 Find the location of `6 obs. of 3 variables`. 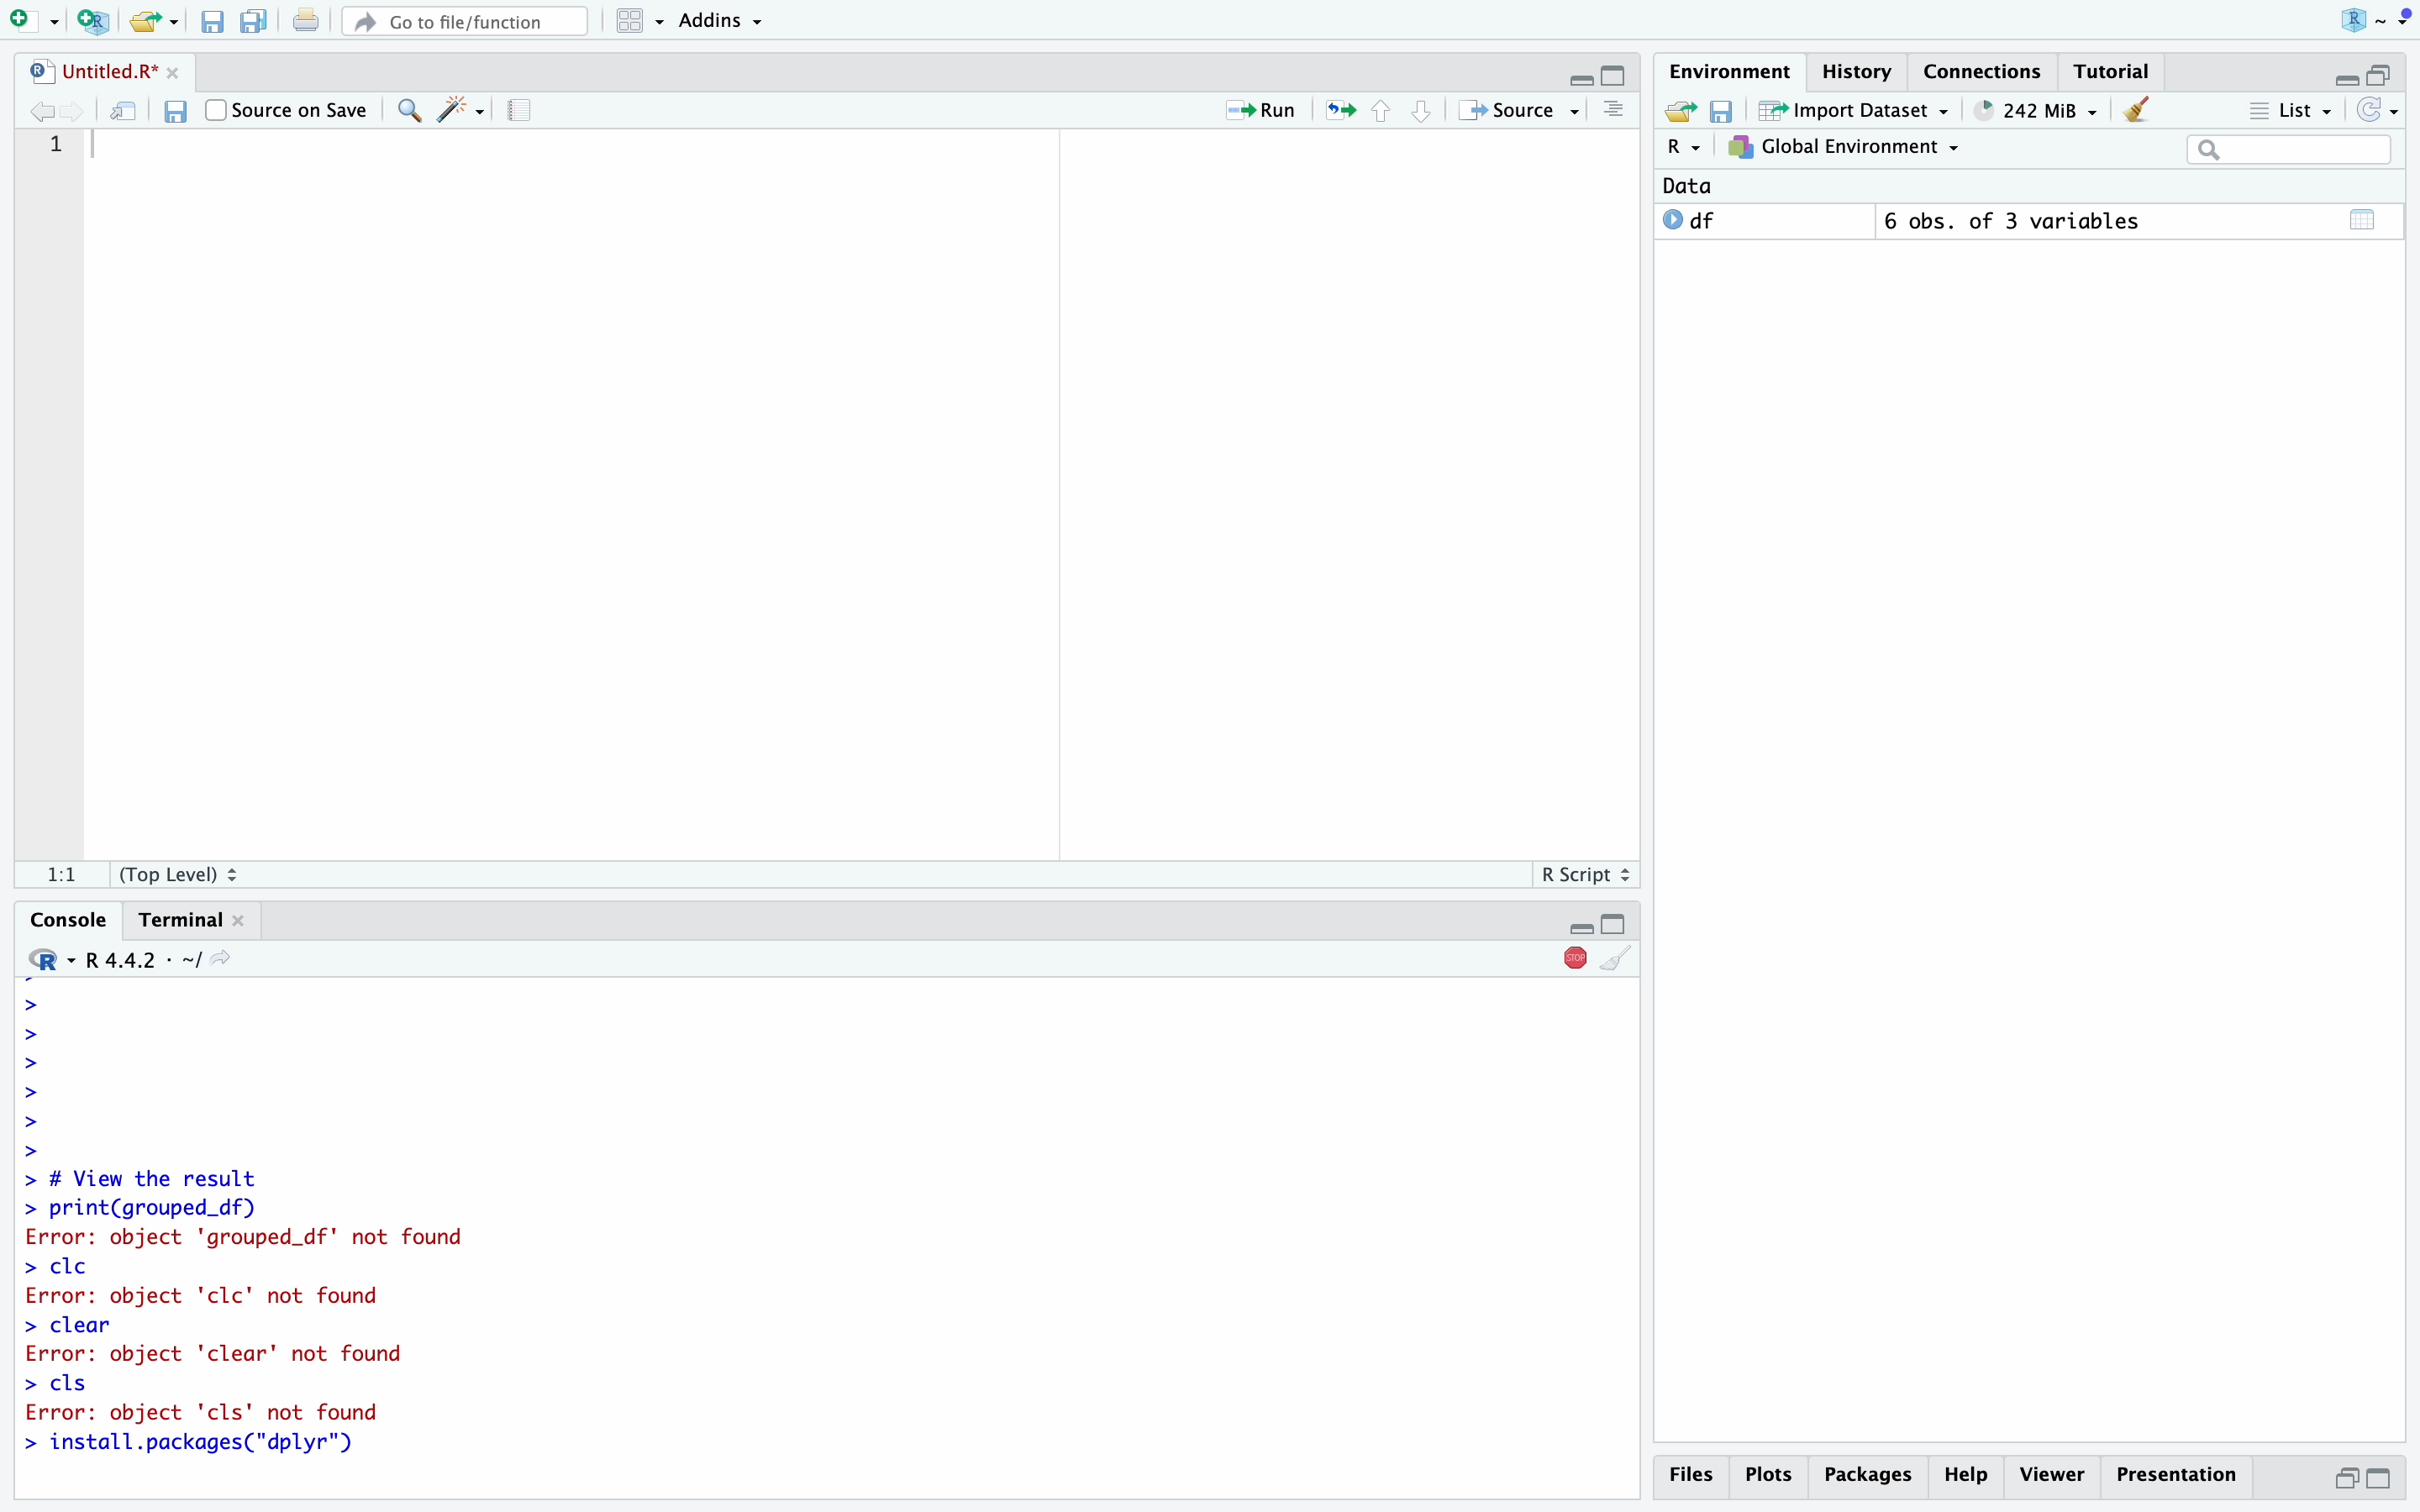

6 obs. of 3 variables is located at coordinates (2021, 220).